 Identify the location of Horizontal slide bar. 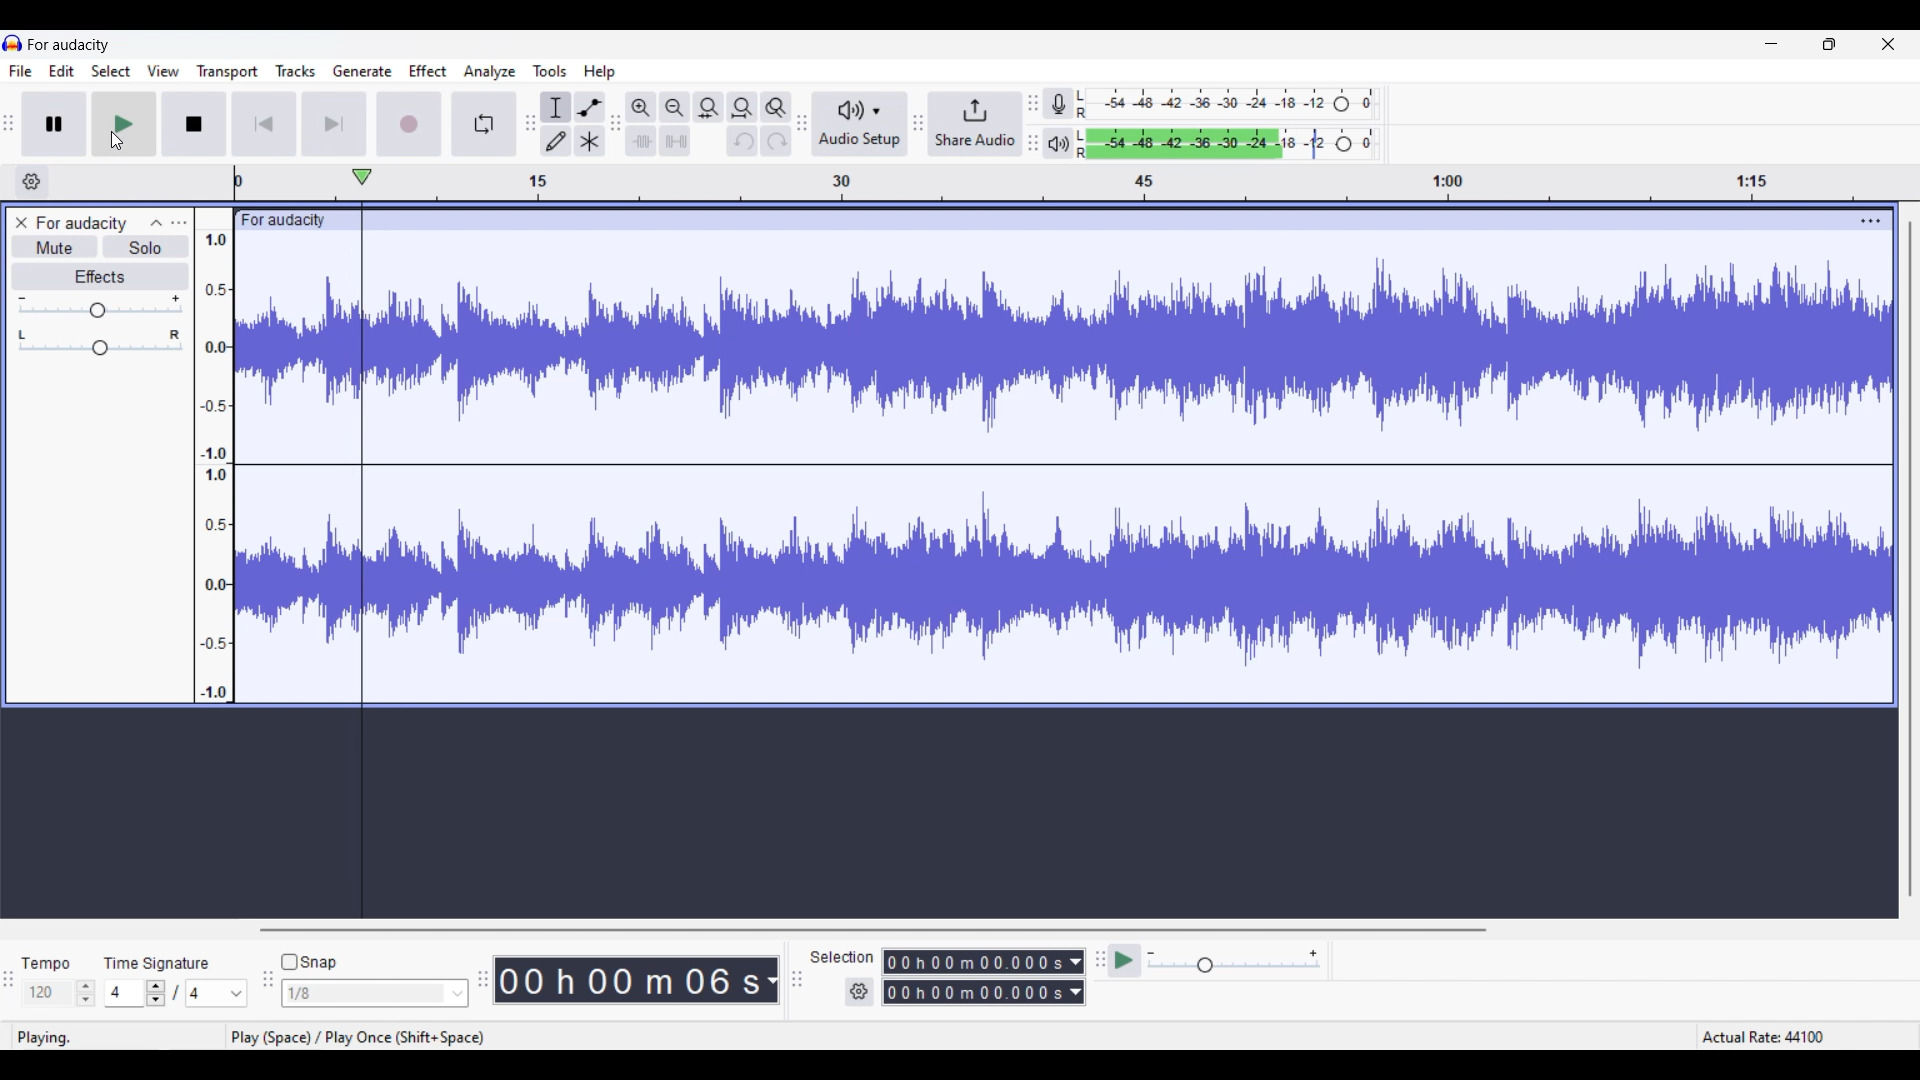
(874, 930).